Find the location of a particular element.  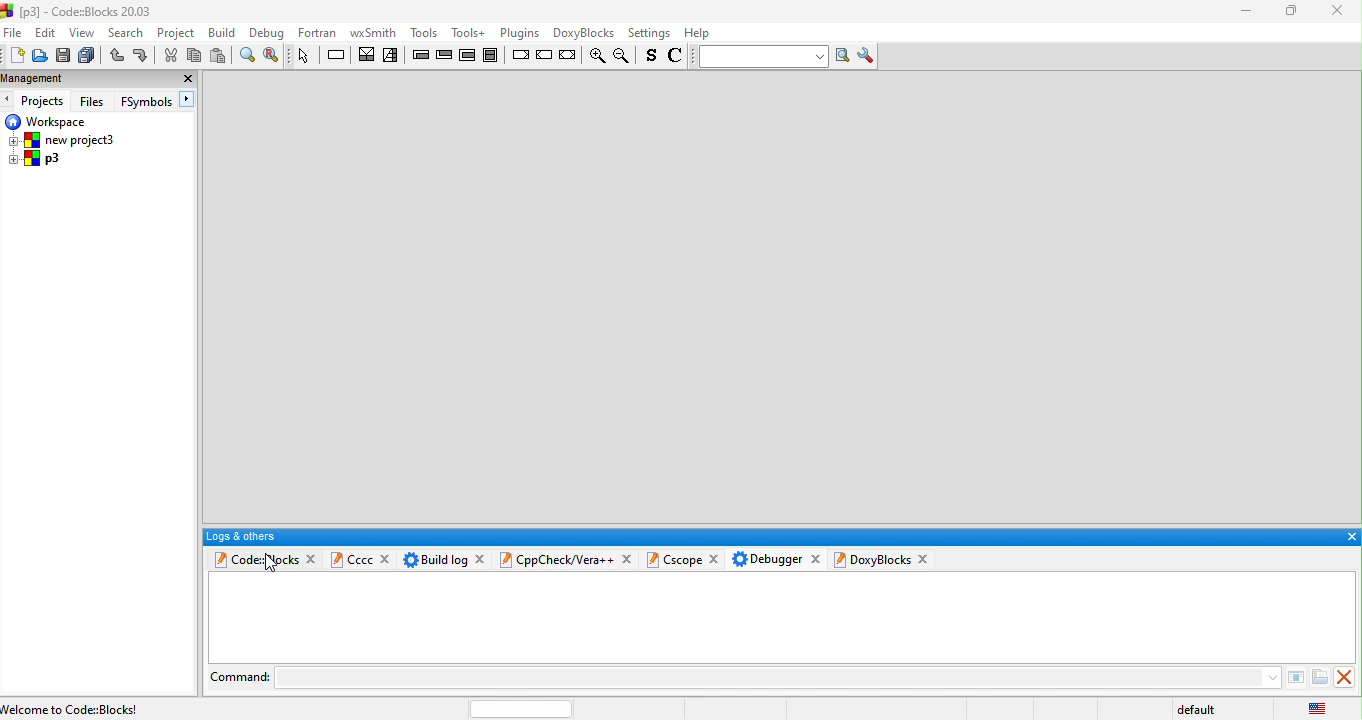

close is located at coordinates (630, 557).